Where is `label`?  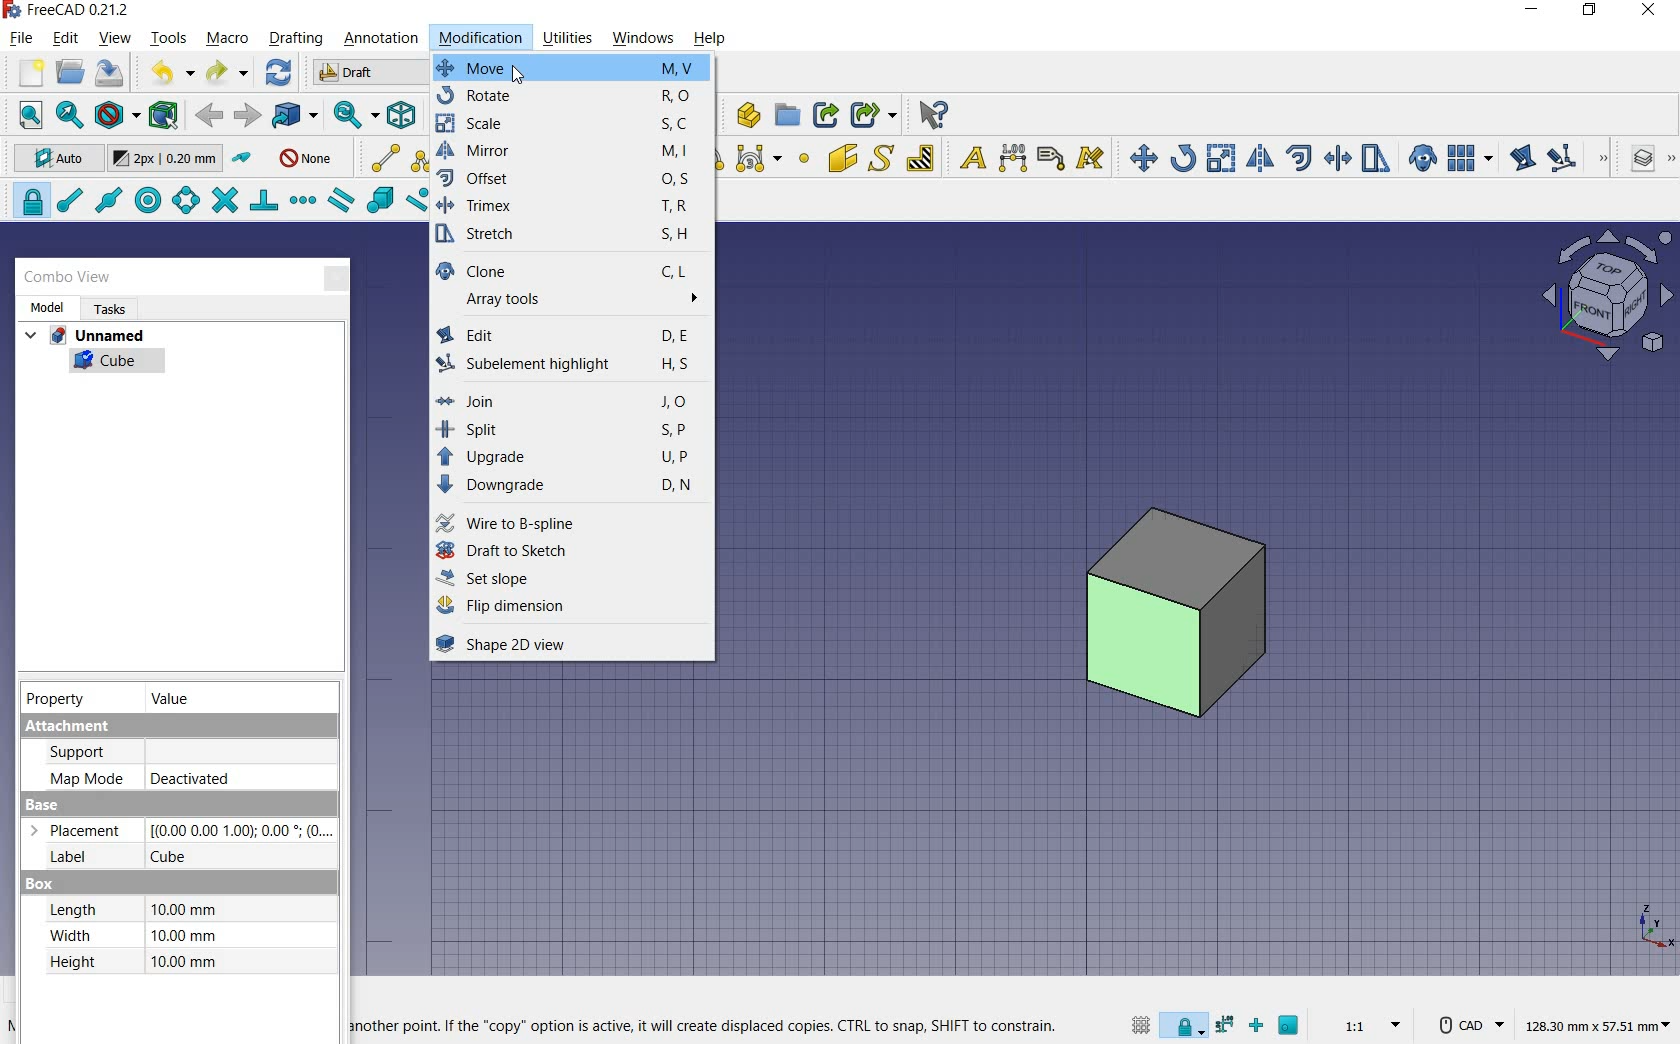
label is located at coordinates (1051, 158).